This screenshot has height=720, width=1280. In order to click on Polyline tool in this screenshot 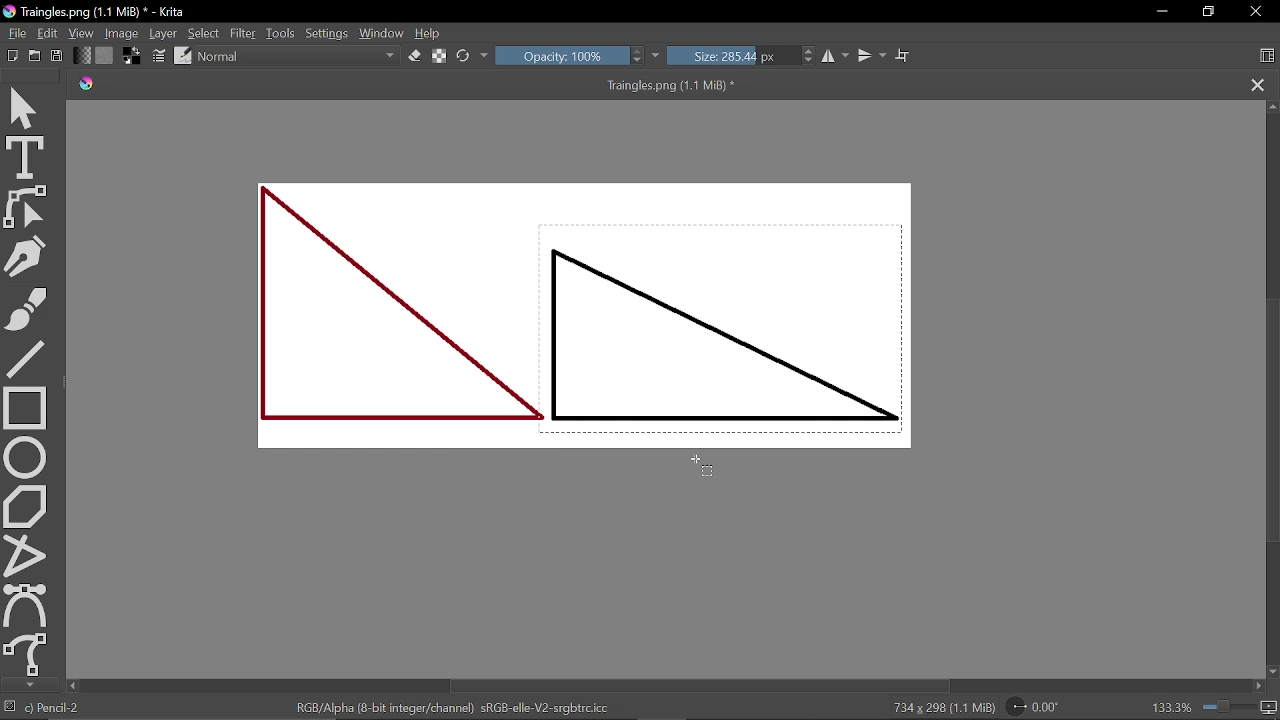, I will do `click(25, 555)`.